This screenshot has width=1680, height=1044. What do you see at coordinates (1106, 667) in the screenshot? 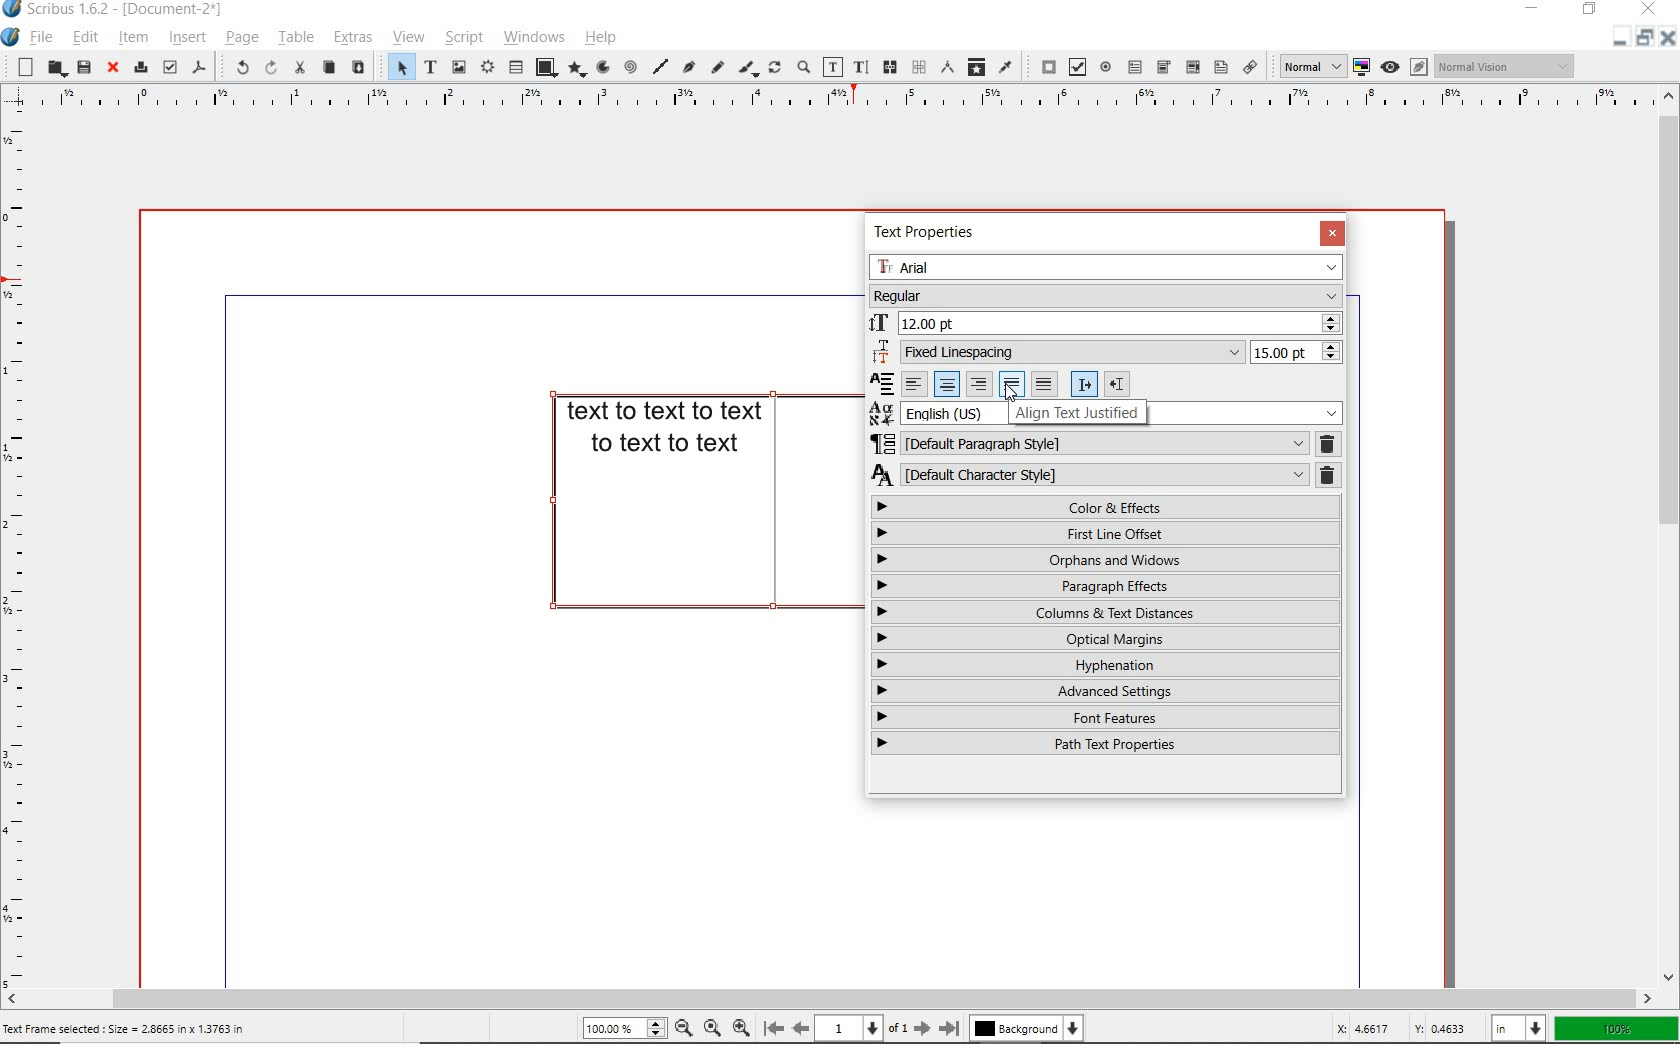
I see `HYPHENATION` at bounding box center [1106, 667].